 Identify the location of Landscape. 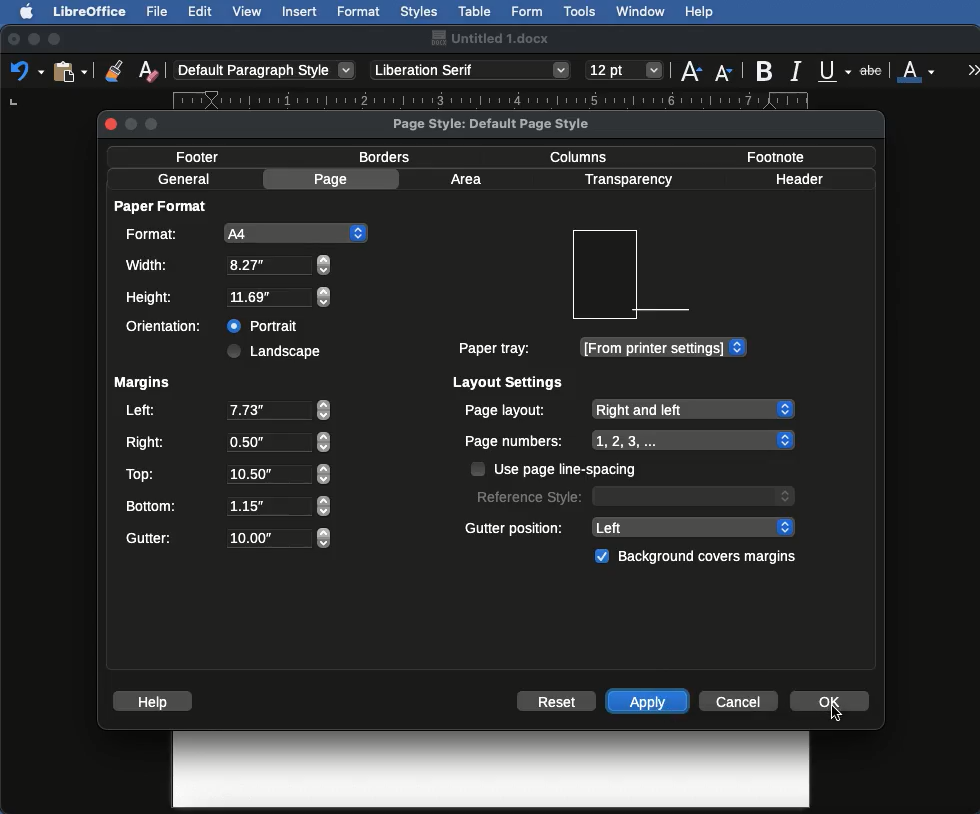
(277, 351).